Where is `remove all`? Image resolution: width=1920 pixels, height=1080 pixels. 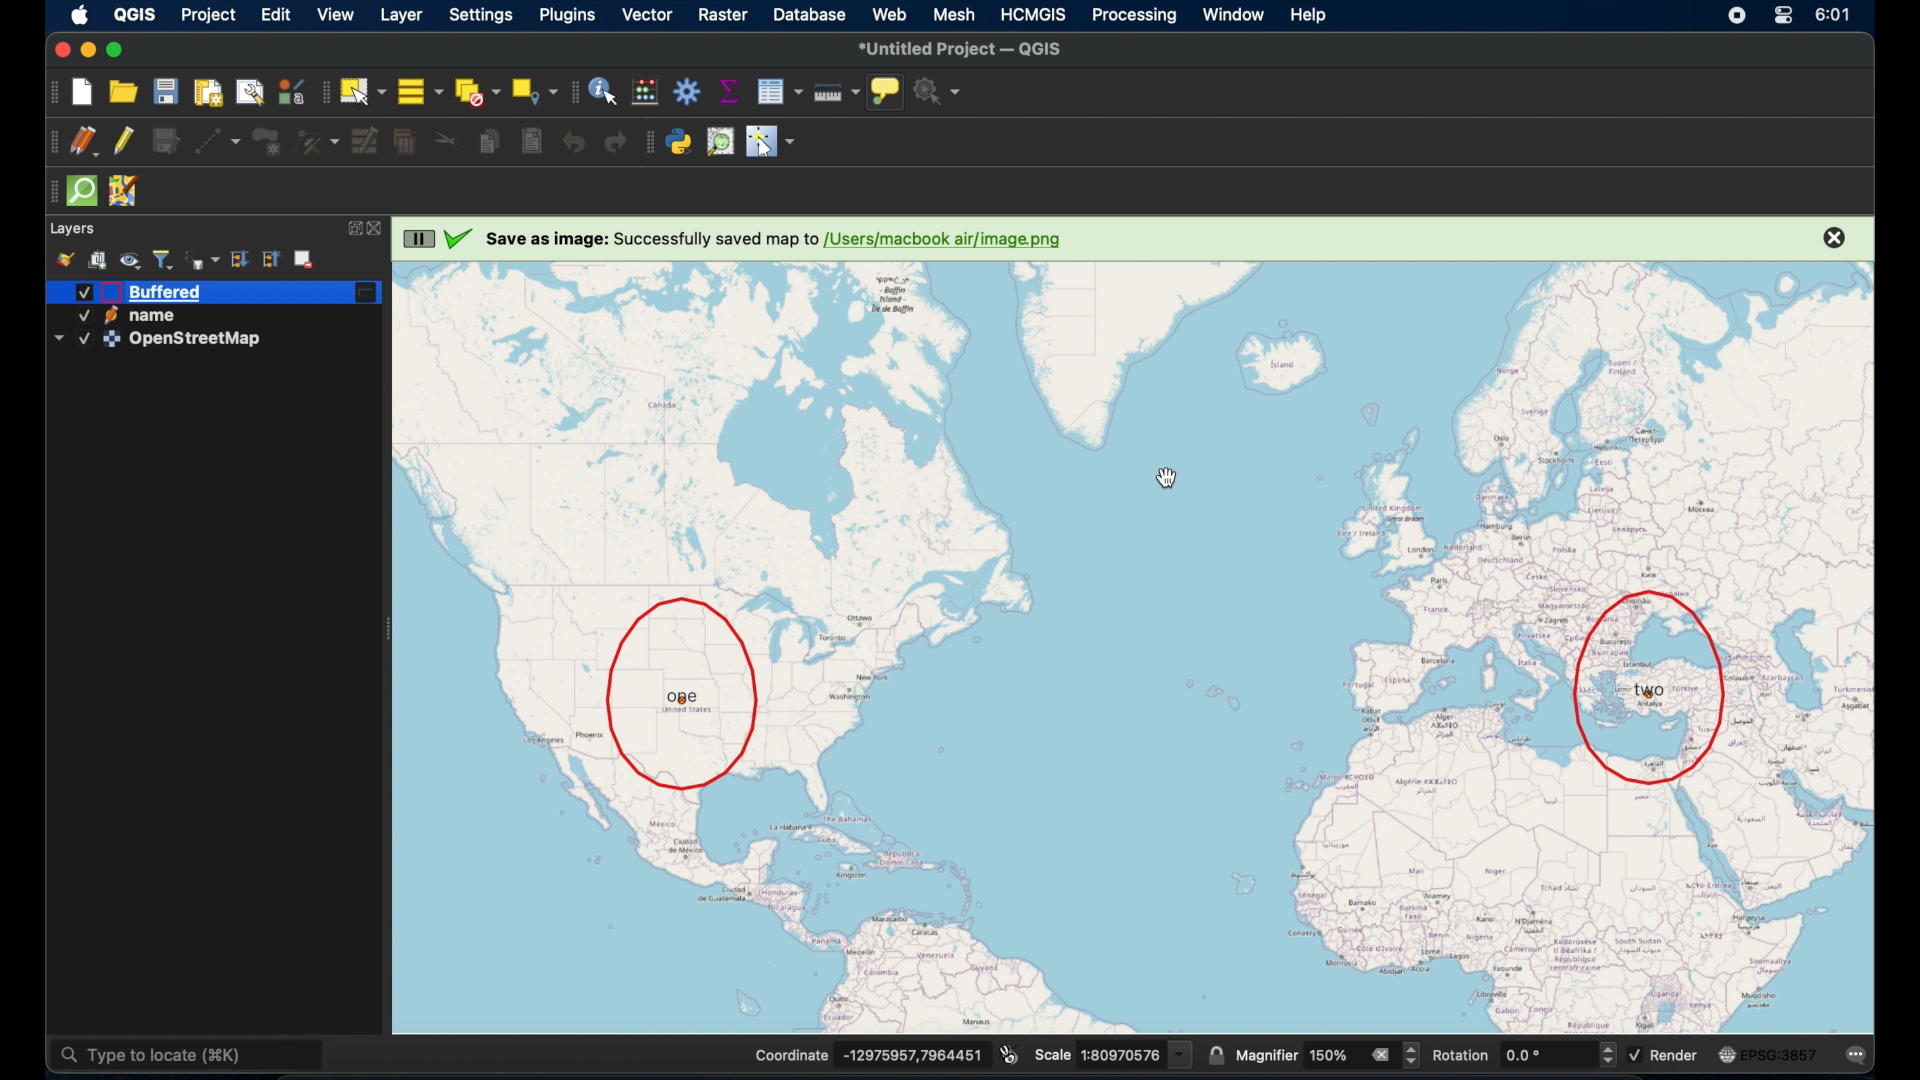 remove all is located at coordinates (1380, 1053).